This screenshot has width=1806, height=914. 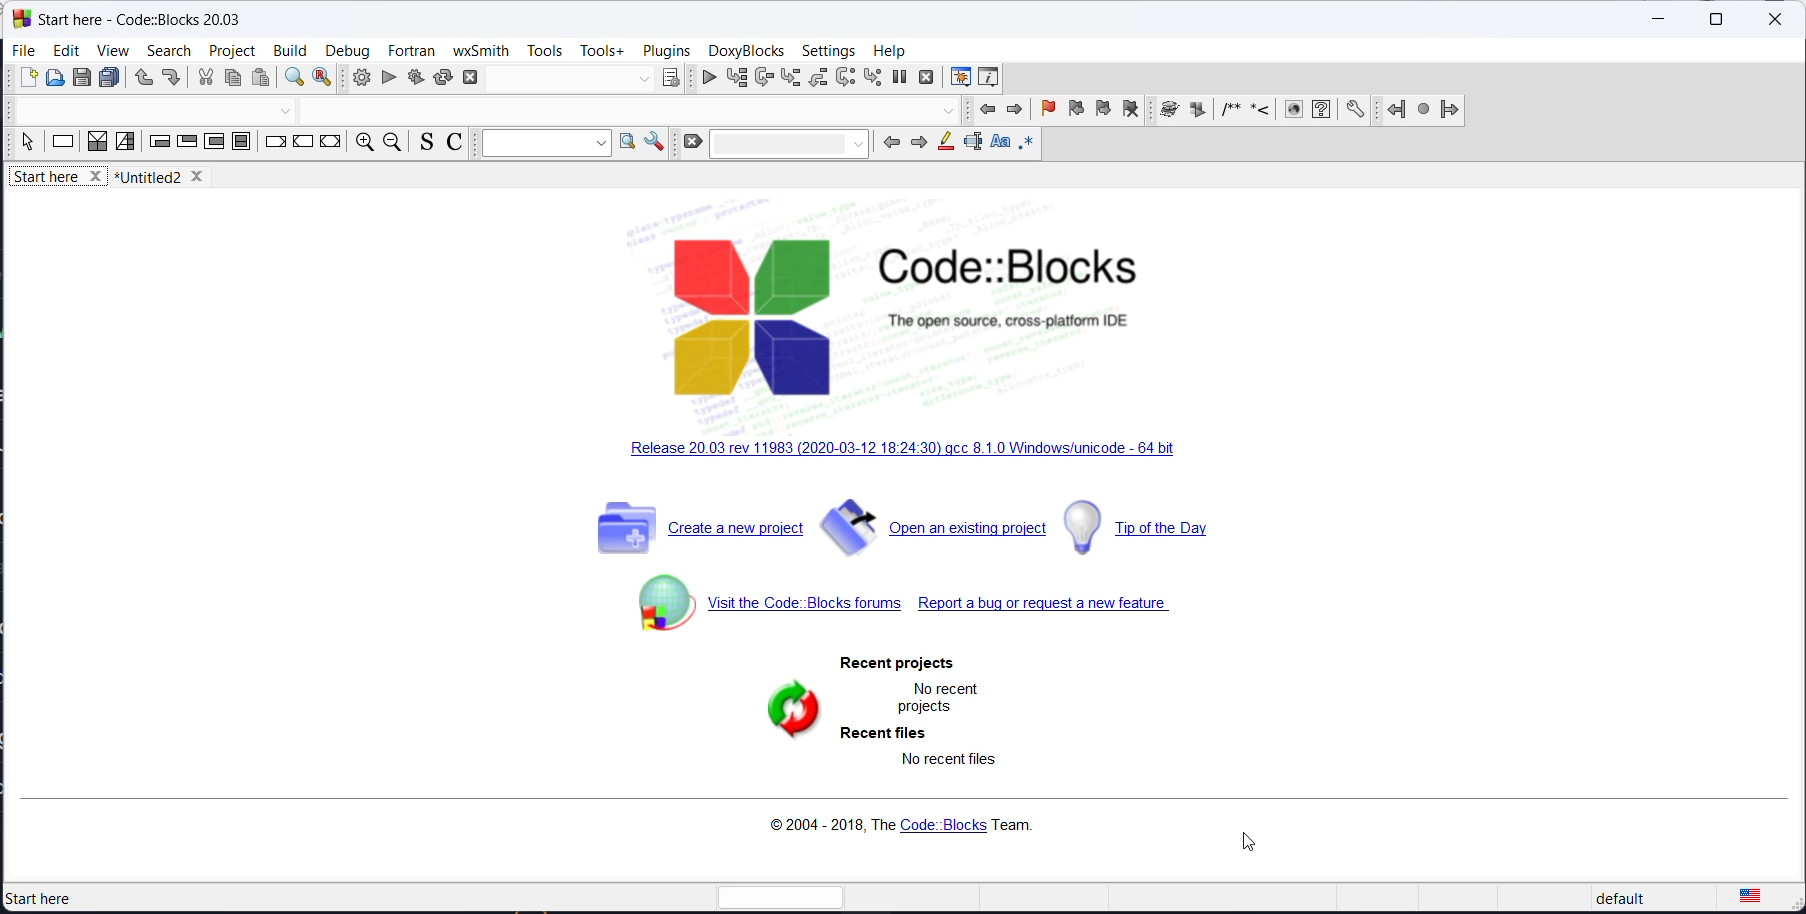 What do you see at coordinates (205, 79) in the screenshot?
I see `cut` at bounding box center [205, 79].